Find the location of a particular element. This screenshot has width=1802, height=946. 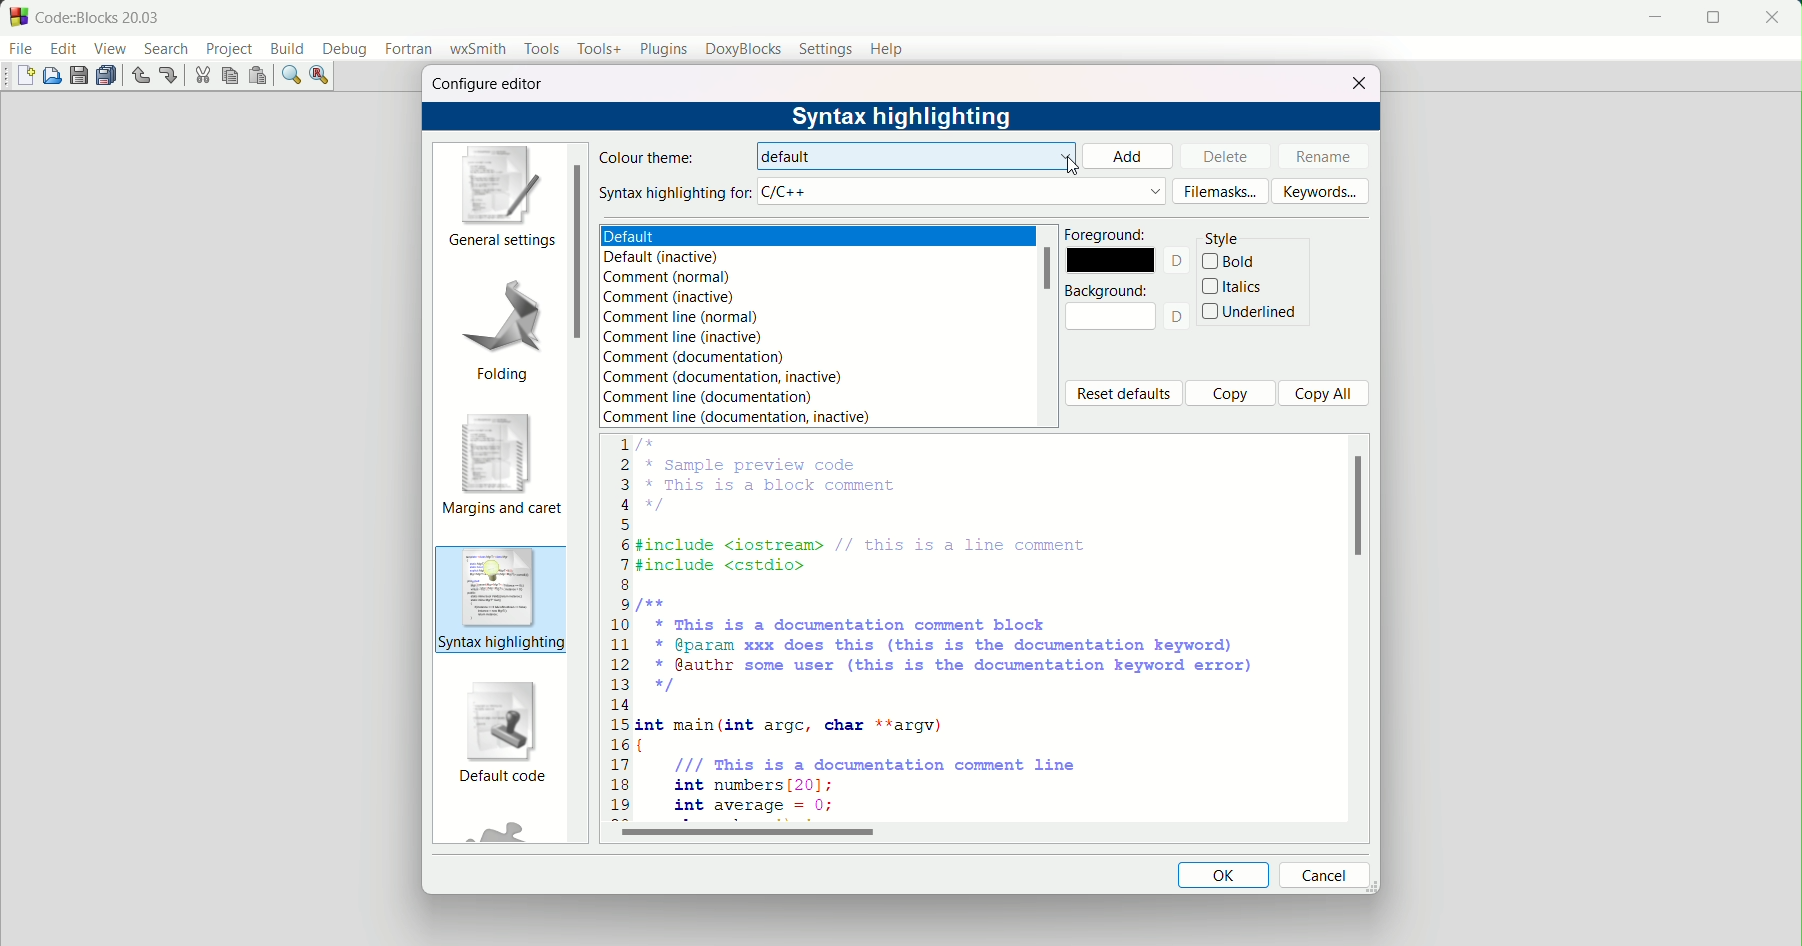

code is located at coordinates (950, 630).